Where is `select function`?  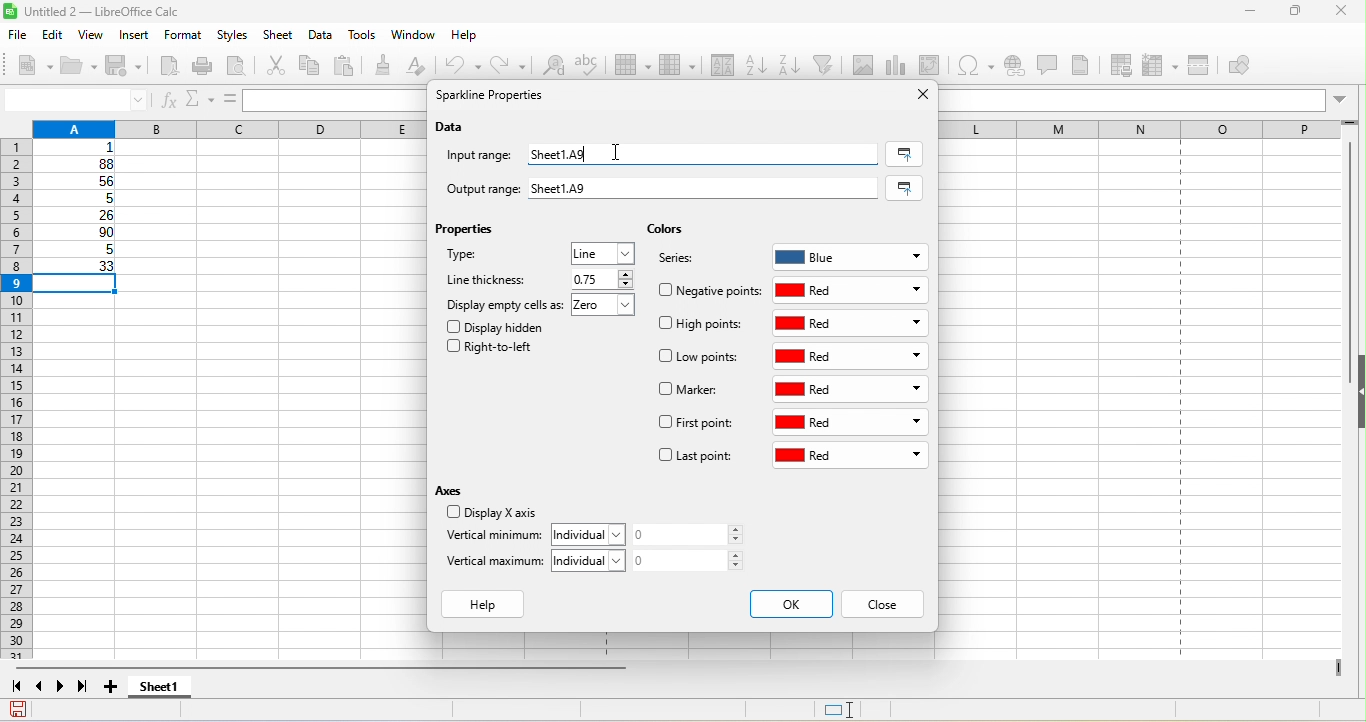 select function is located at coordinates (201, 99).